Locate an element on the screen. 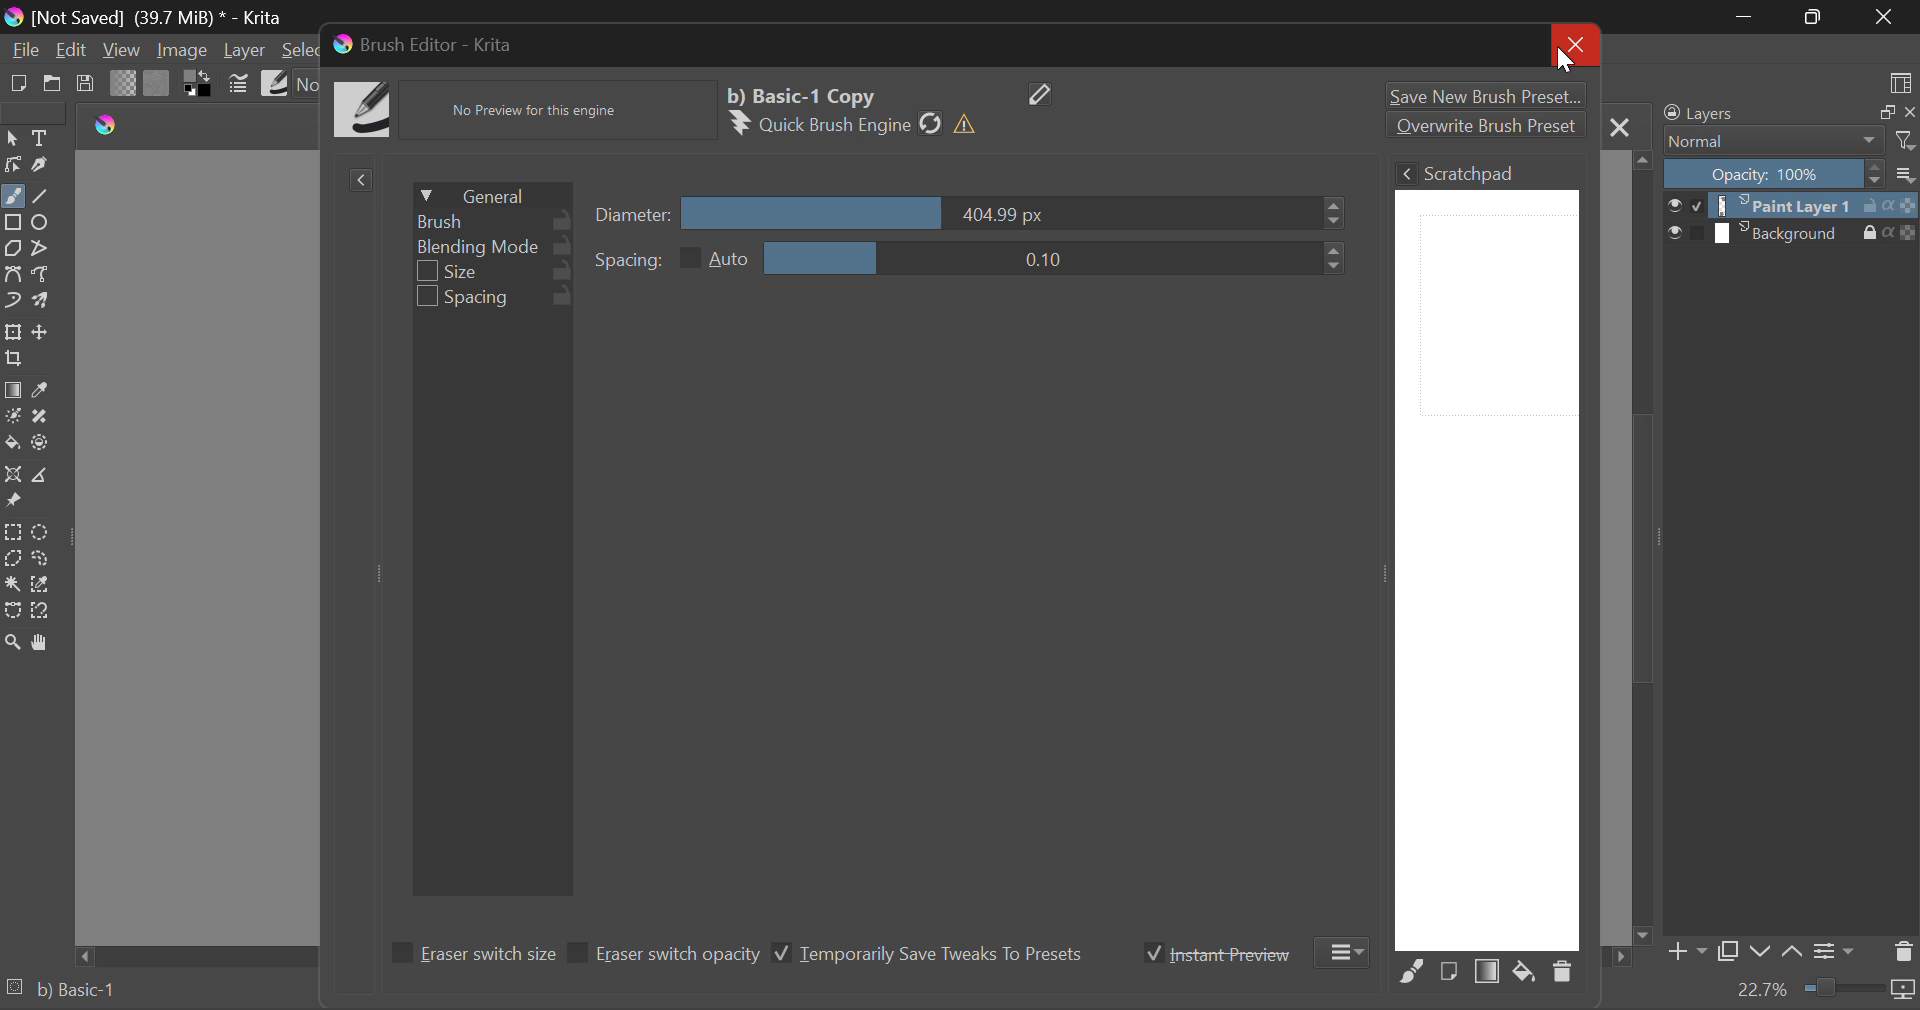  Save is located at coordinates (86, 84).